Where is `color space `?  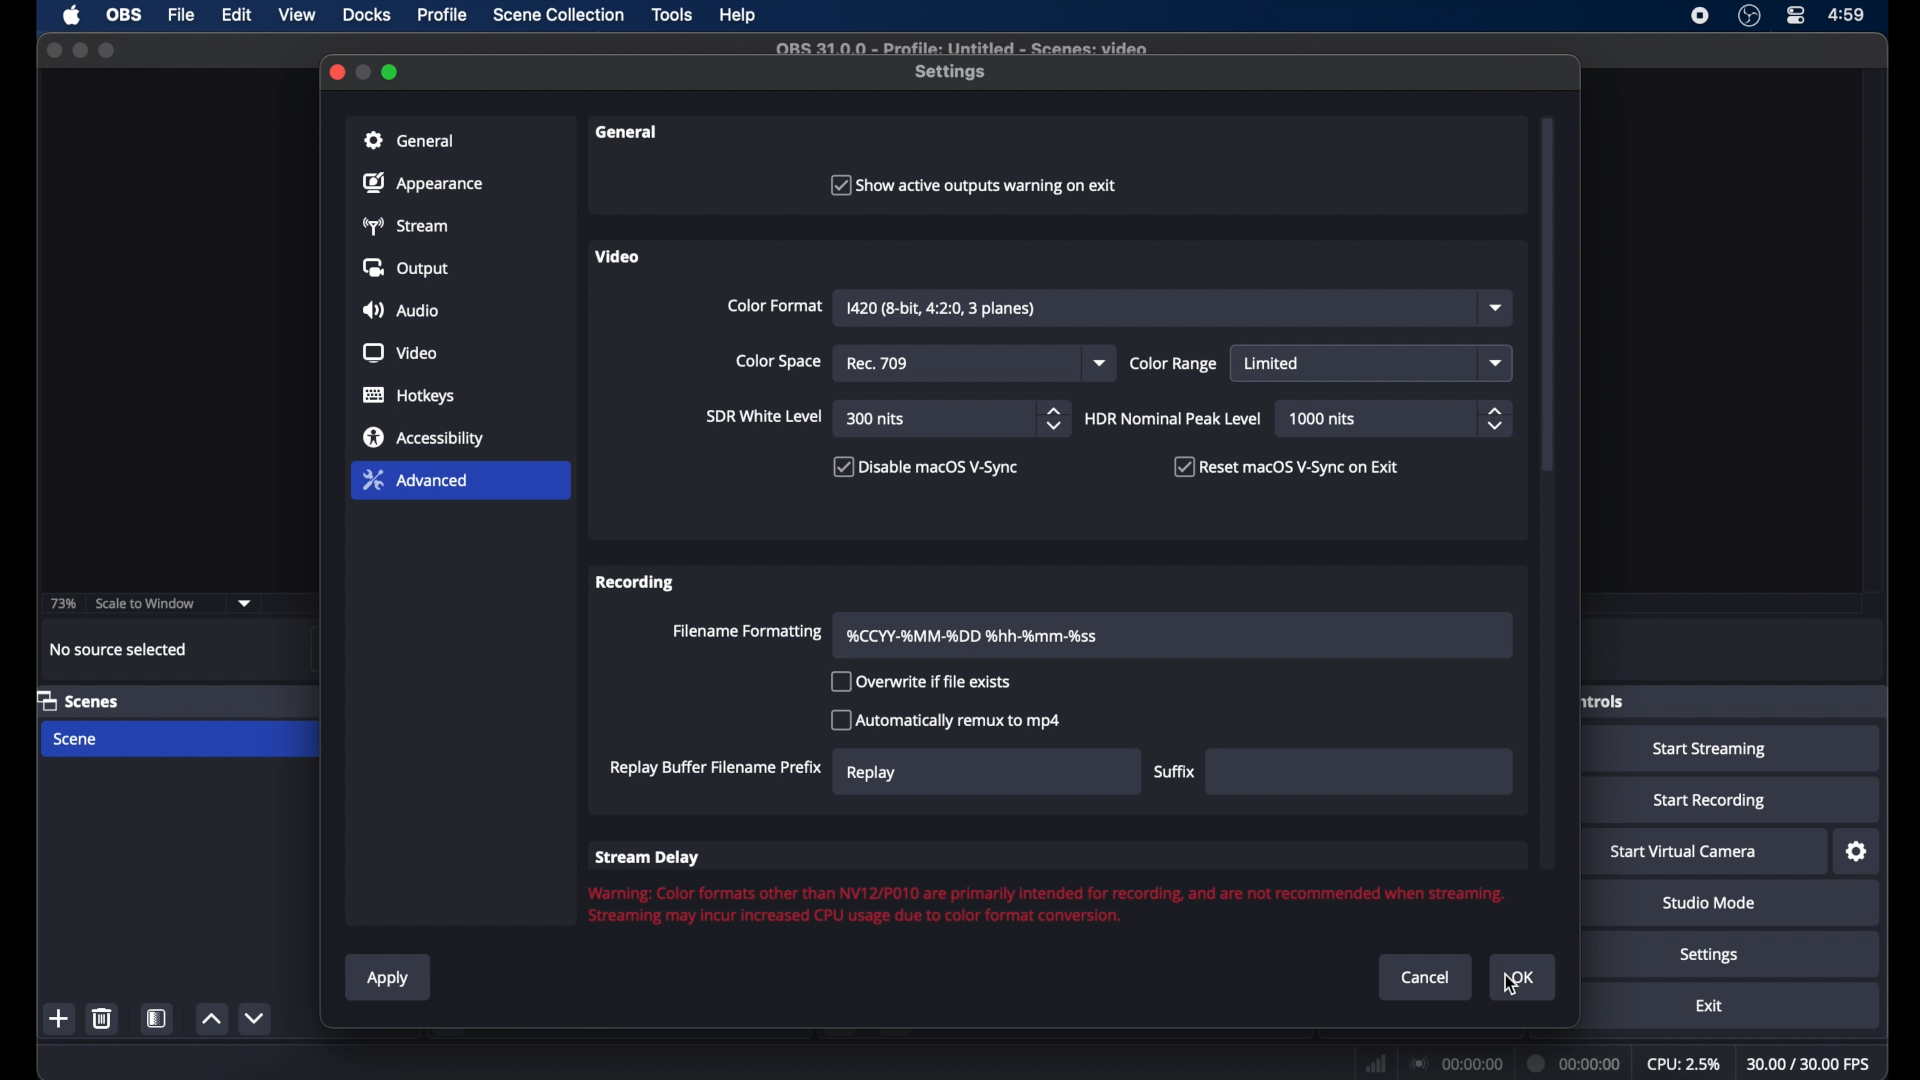 color space  is located at coordinates (779, 362).